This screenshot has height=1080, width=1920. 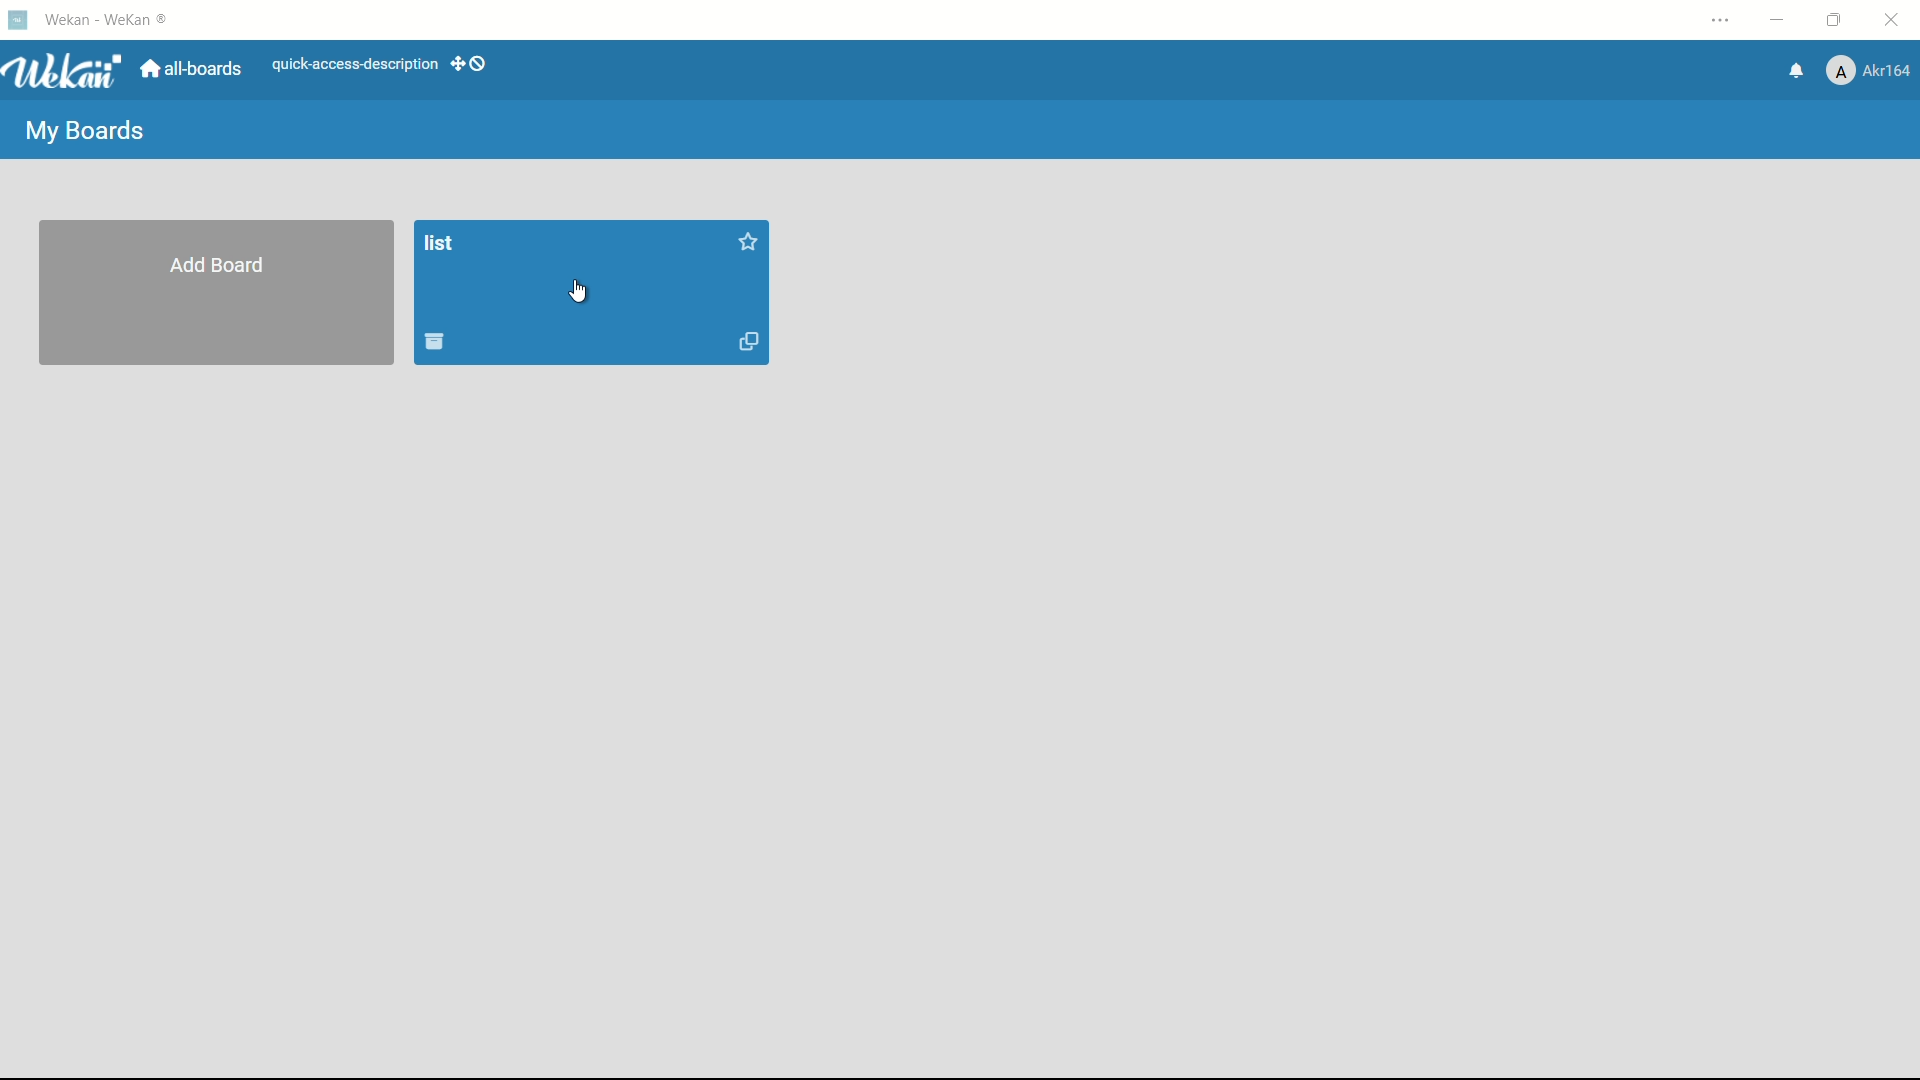 What do you see at coordinates (109, 17) in the screenshot?
I see `Wekan - WeKan ®` at bounding box center [109, 17].